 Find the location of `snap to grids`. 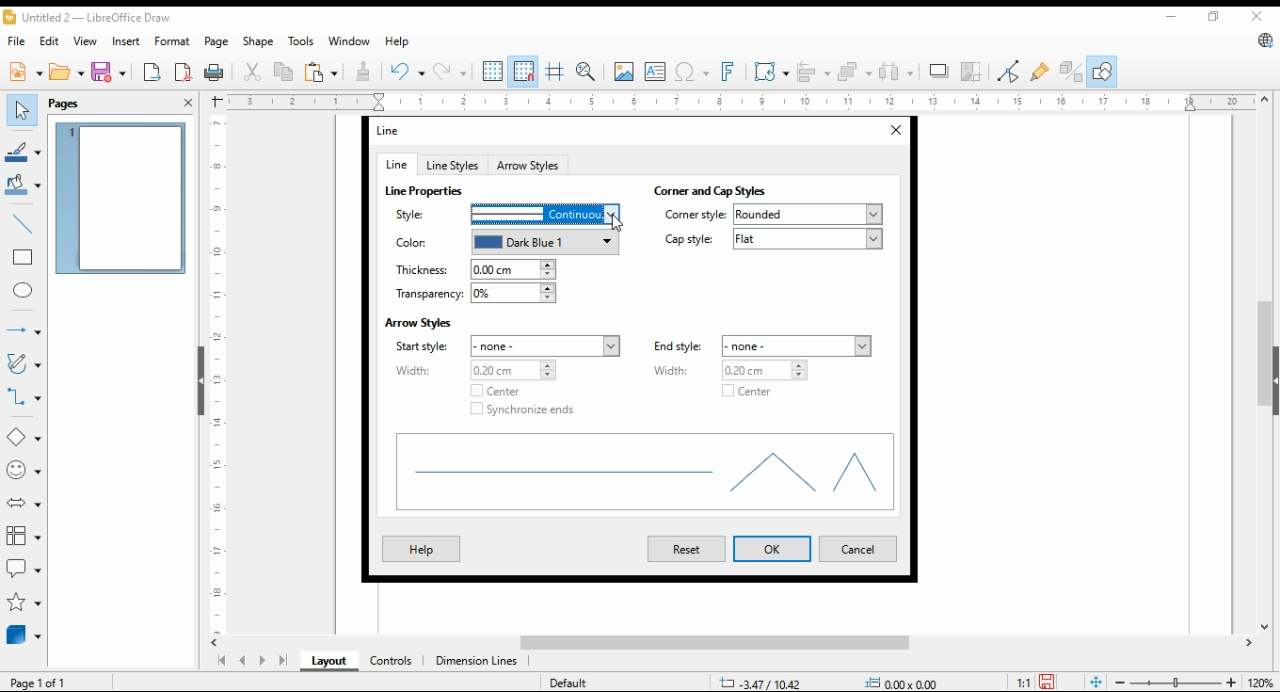

snap to grids is located at coordinates (524, 72).